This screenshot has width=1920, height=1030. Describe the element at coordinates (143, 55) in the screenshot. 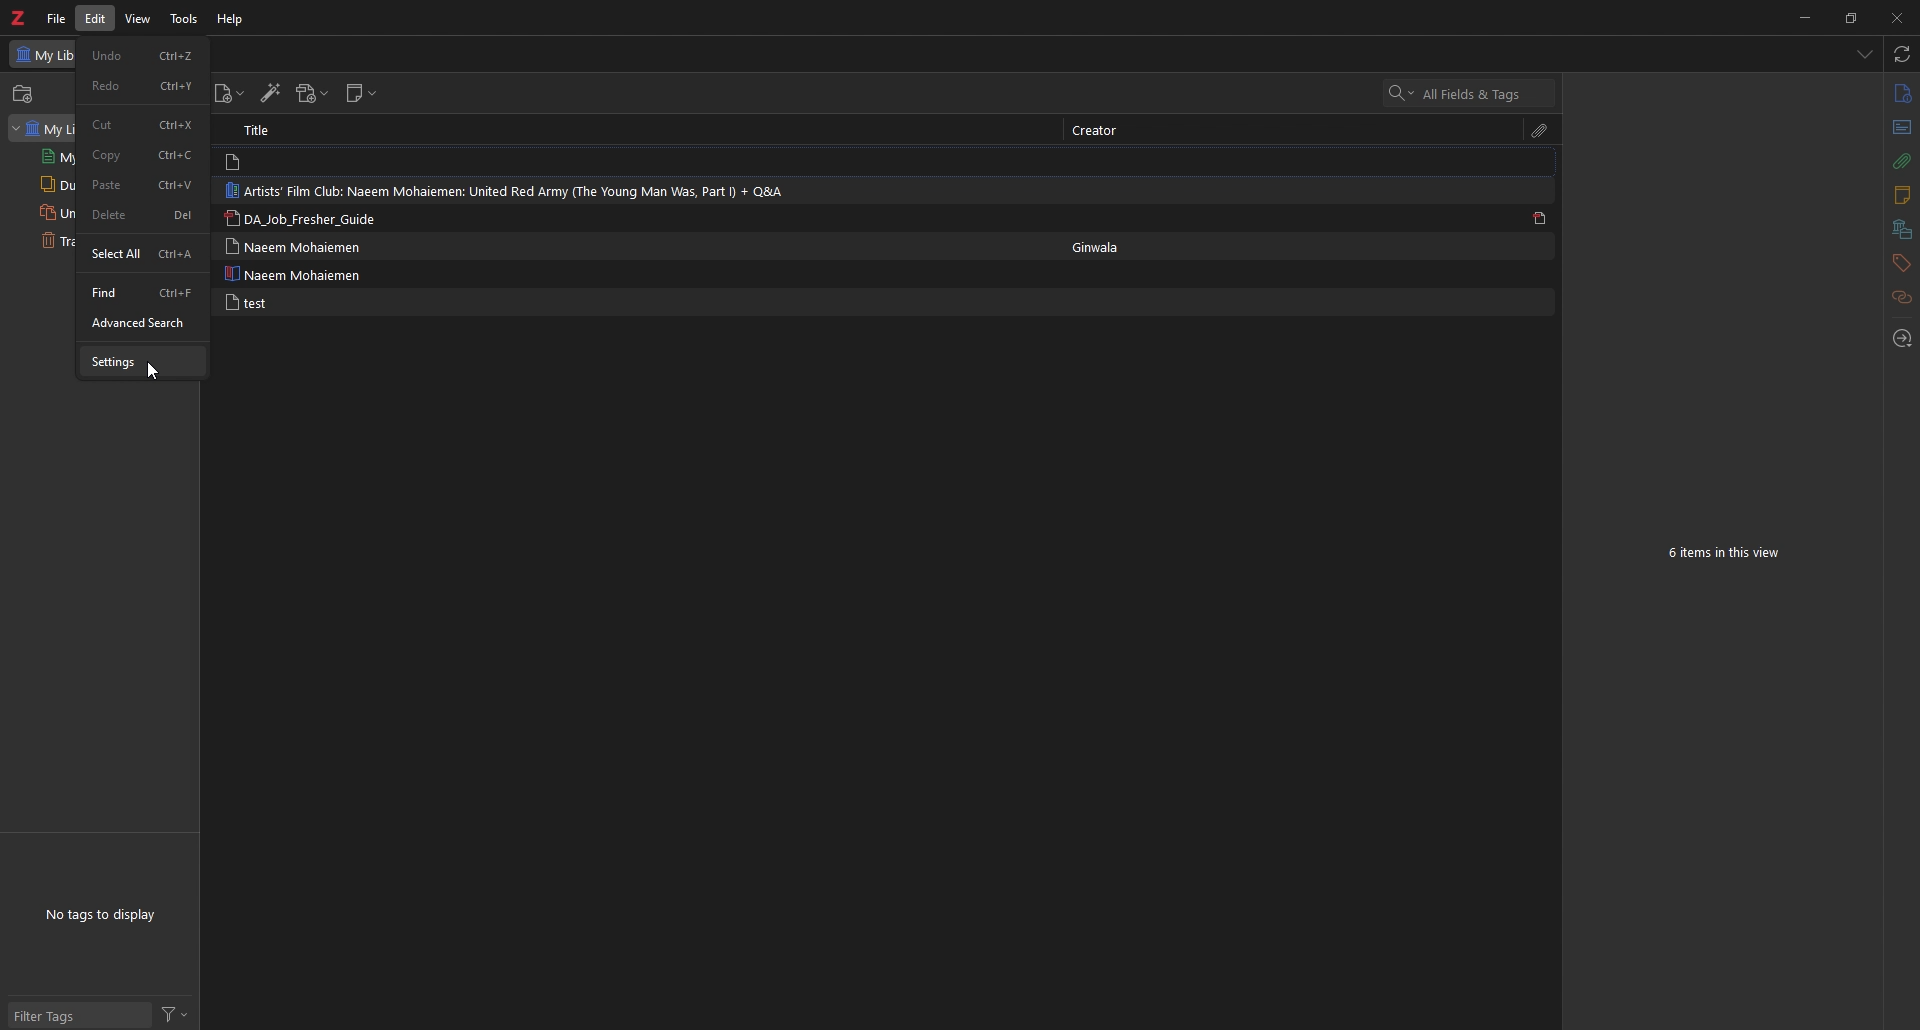

I see `Undo Ctrl+Z` at that location.